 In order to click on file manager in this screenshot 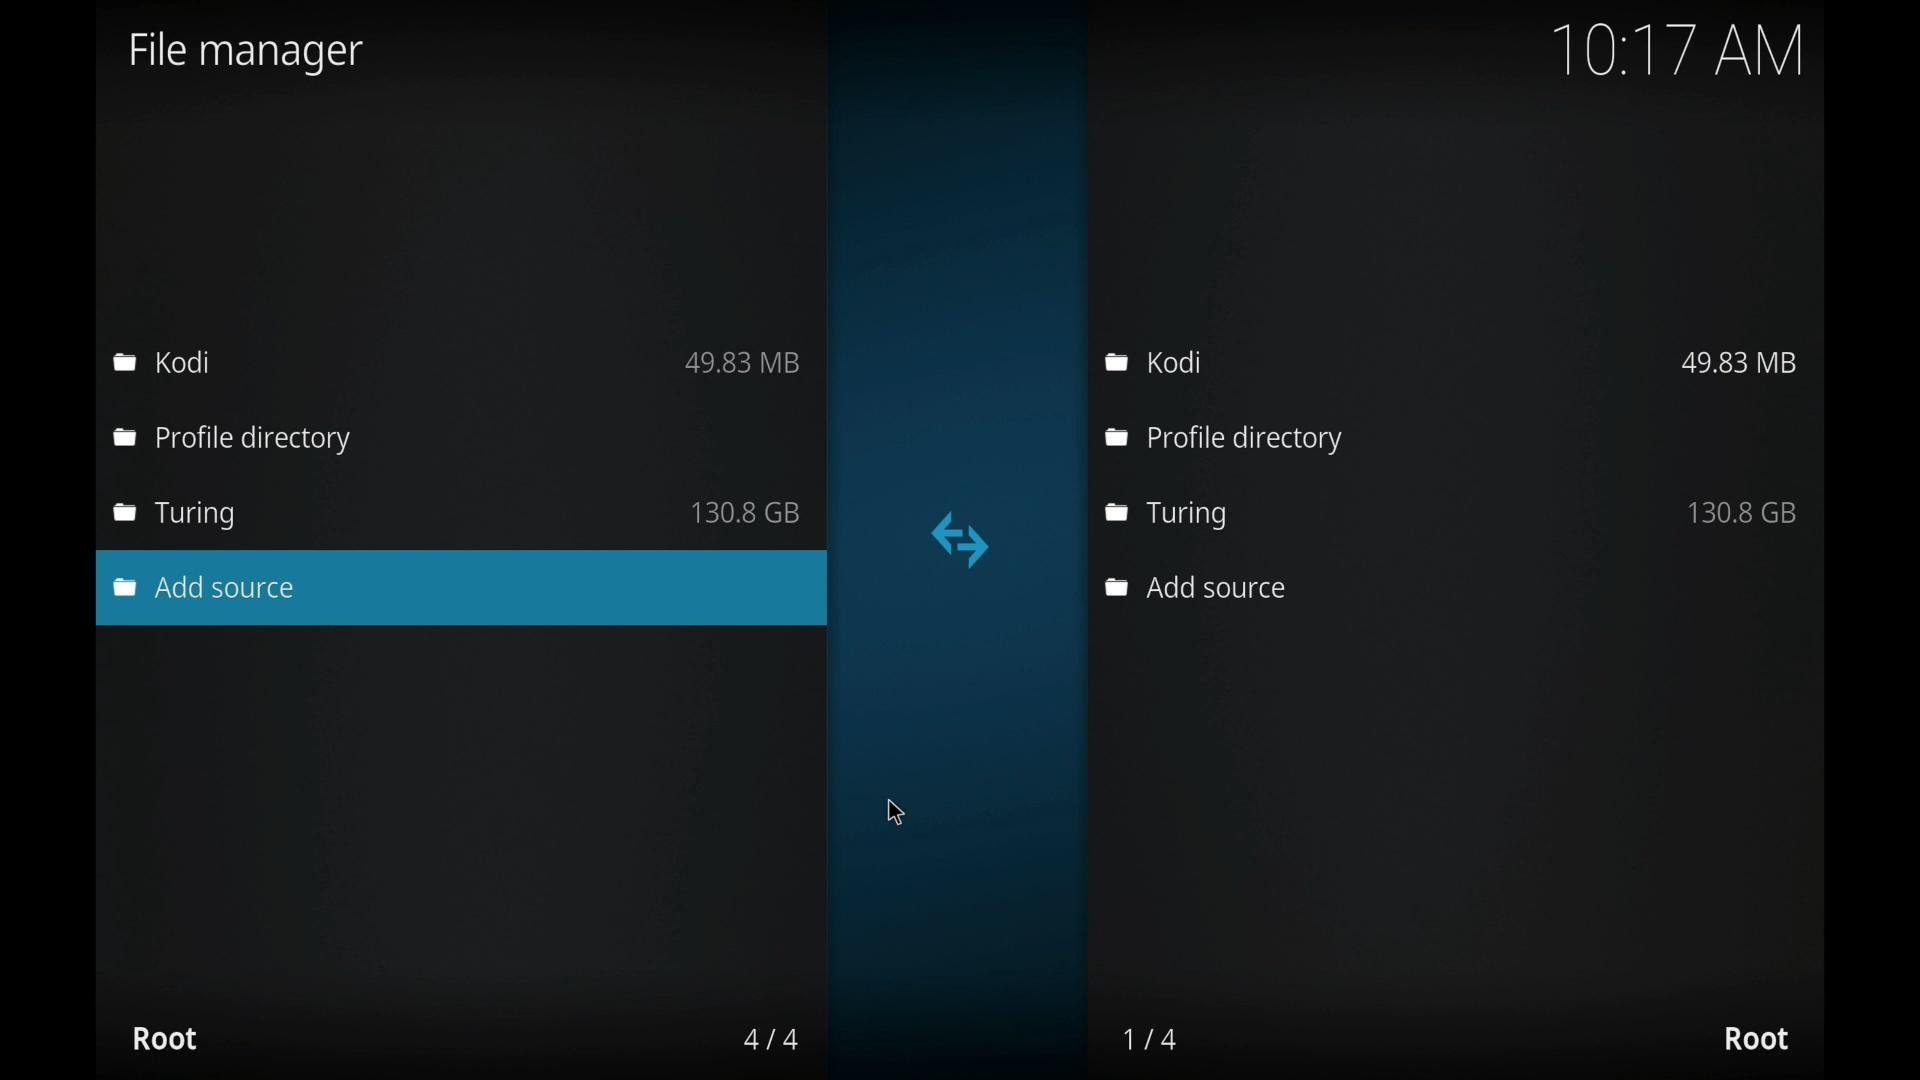, I will do `click(247, 53)`.